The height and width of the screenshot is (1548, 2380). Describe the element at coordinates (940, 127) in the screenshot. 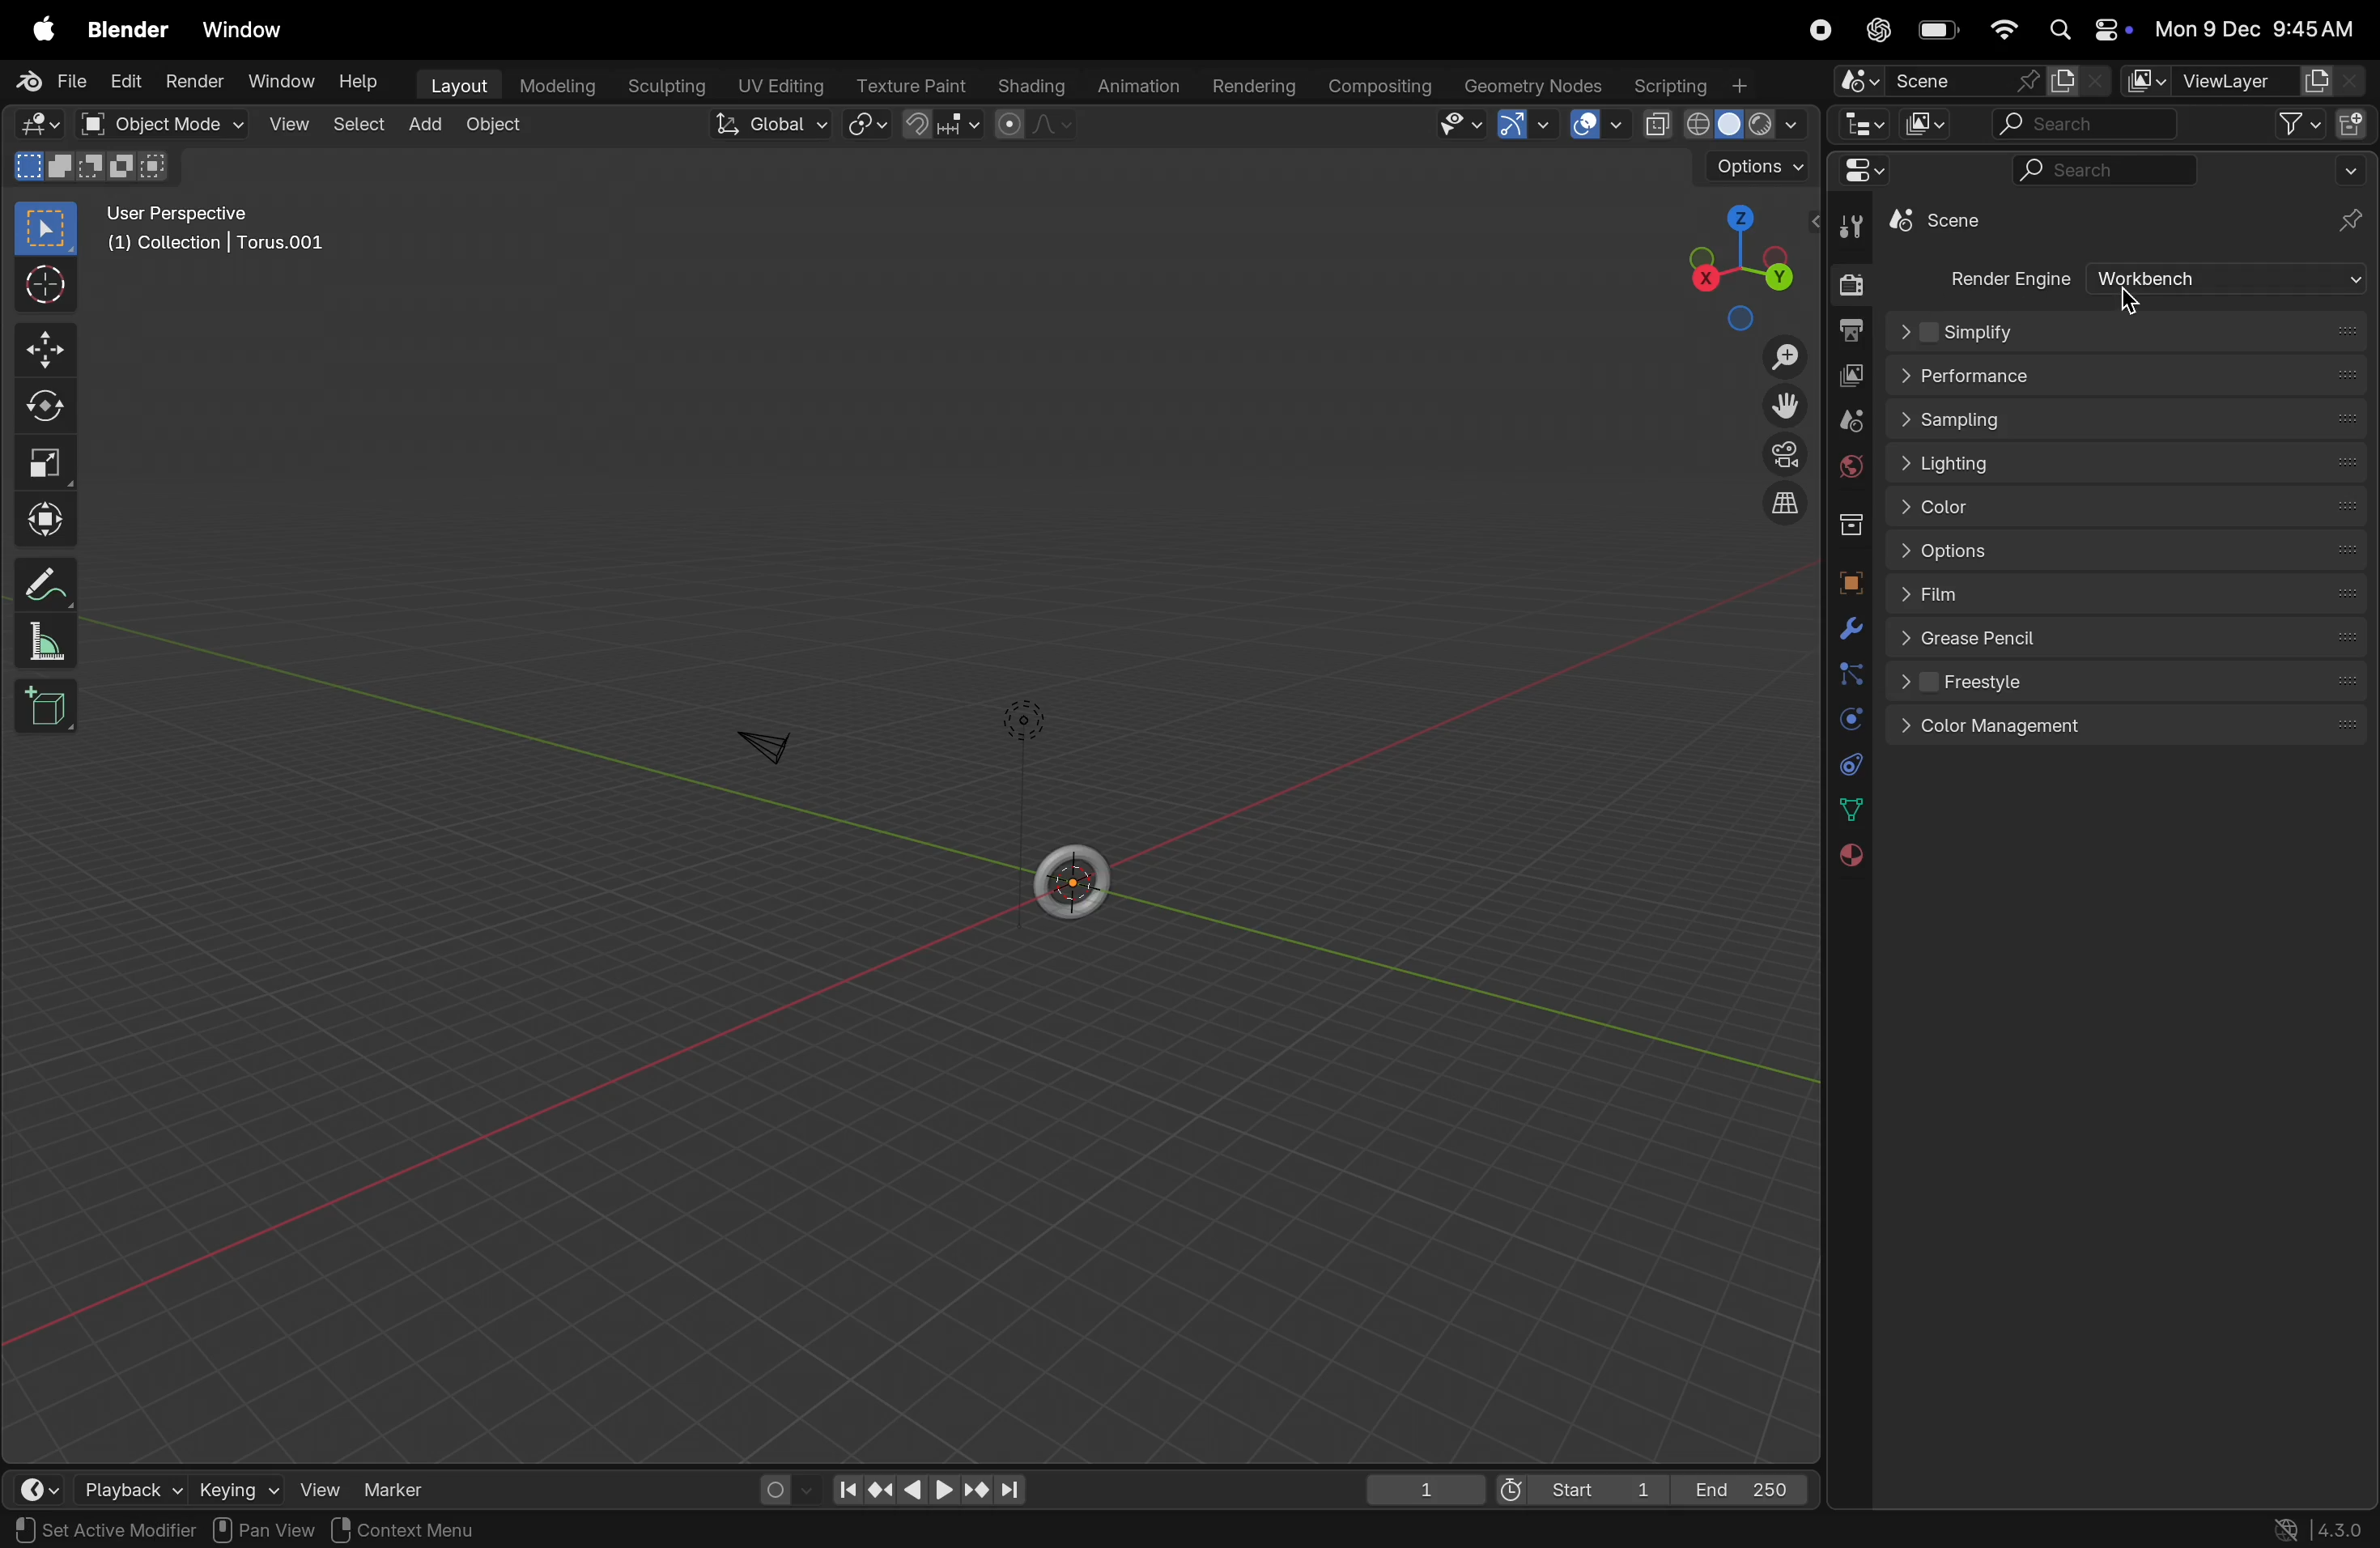

I see `snap` at that location.